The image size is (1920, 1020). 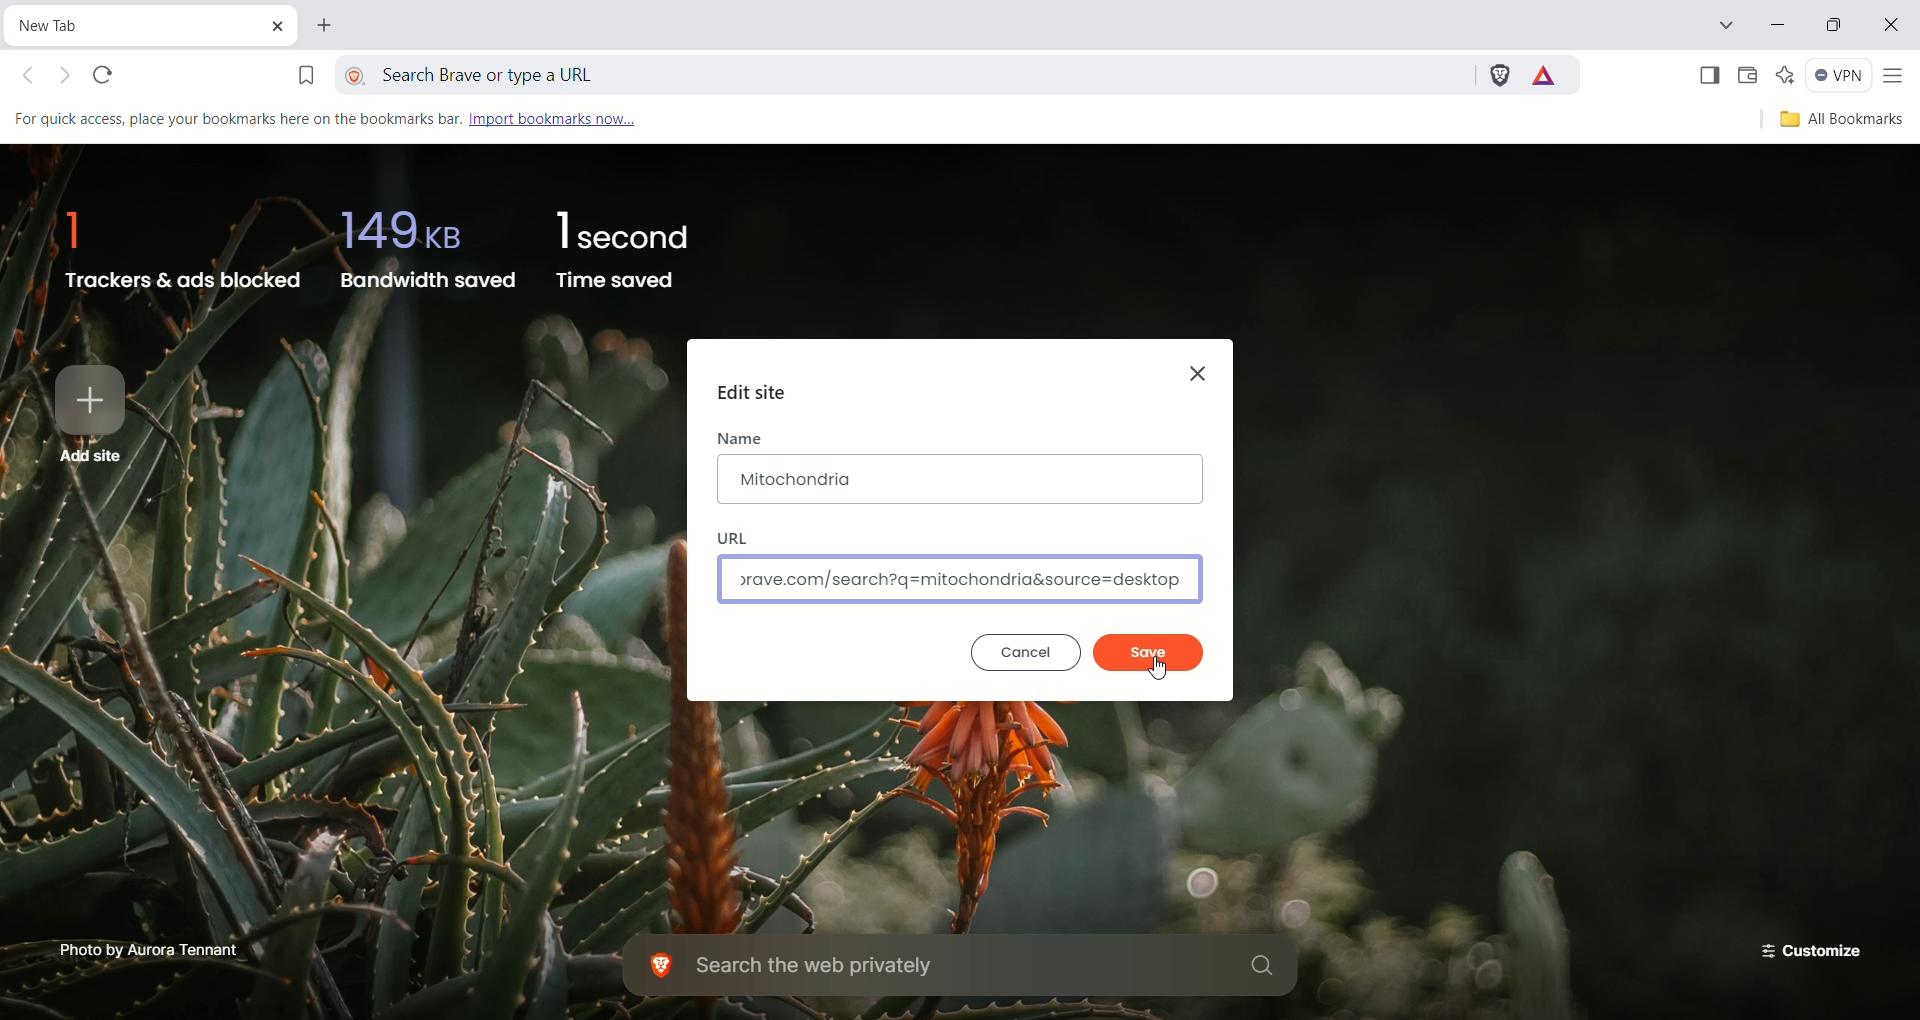 What do you see at coordinates (1781, 27) in the screenshot?
I see `minimize` at bounding box center [1781, 27].